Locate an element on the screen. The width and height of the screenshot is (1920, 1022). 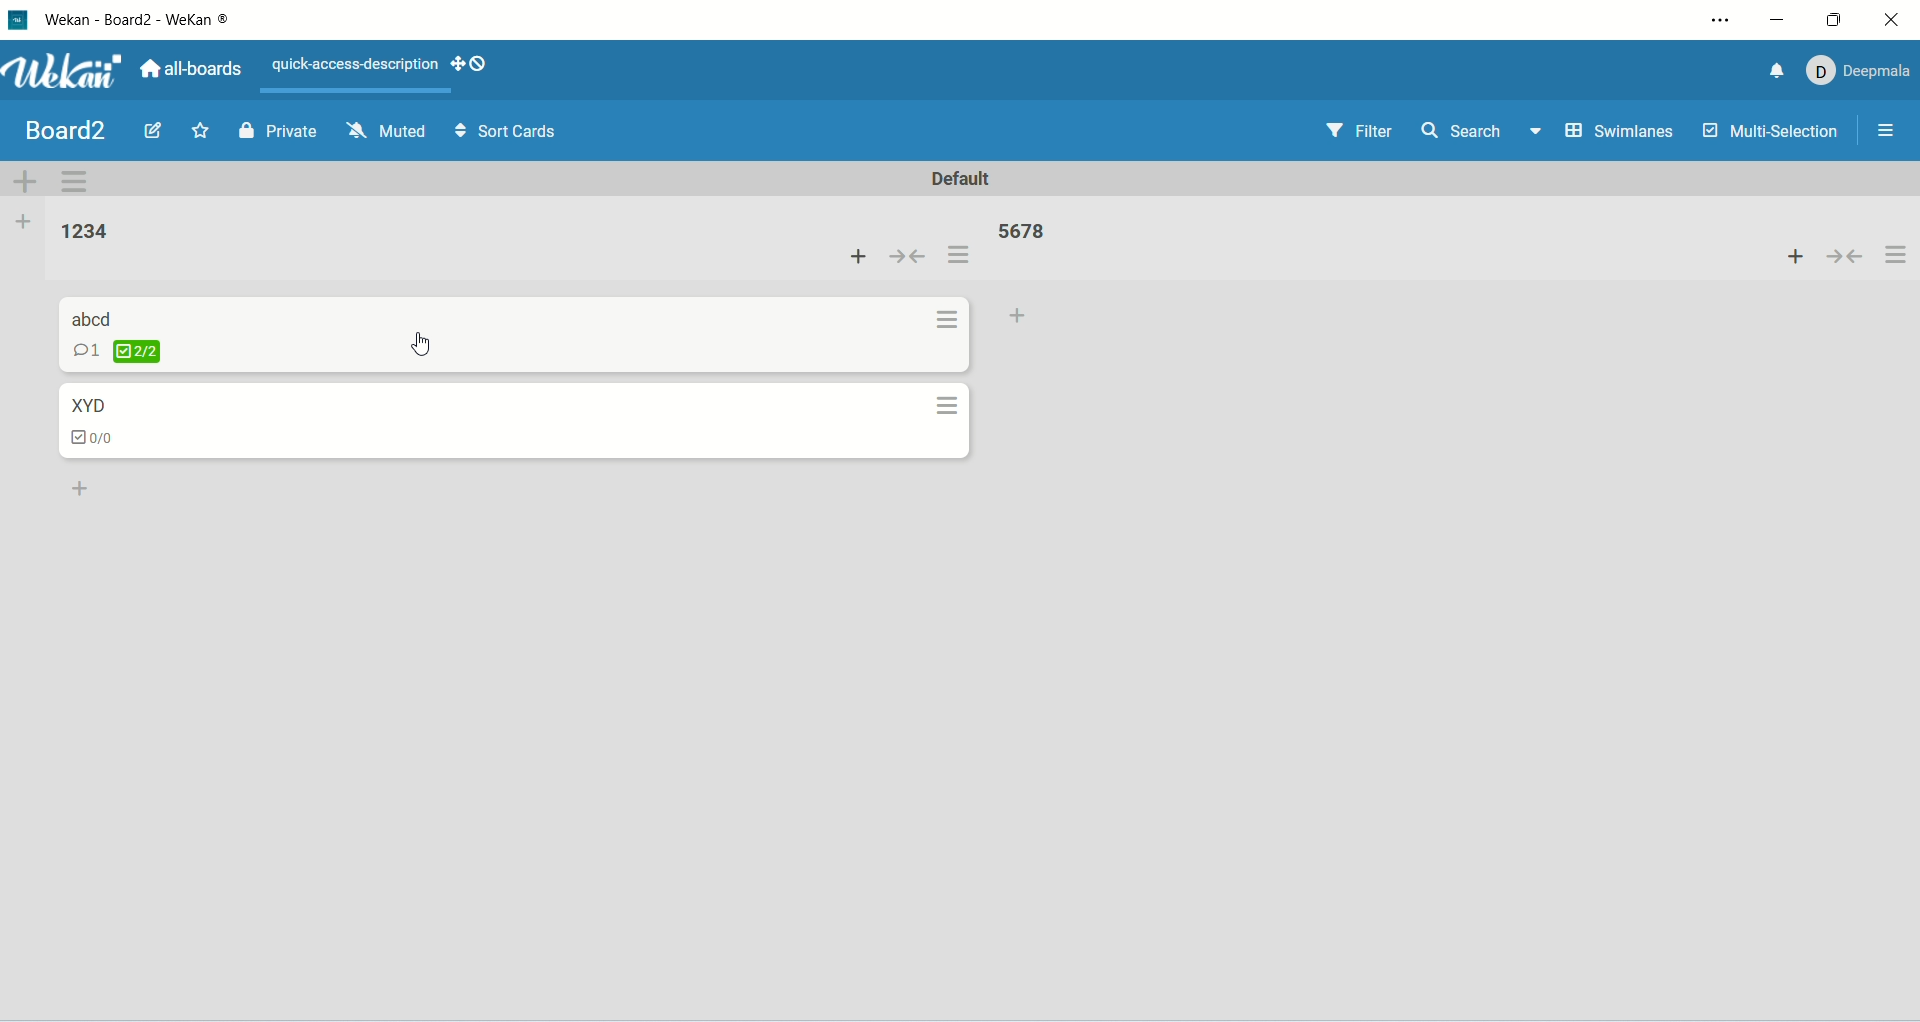
board title is located at coordinates (61, 130).